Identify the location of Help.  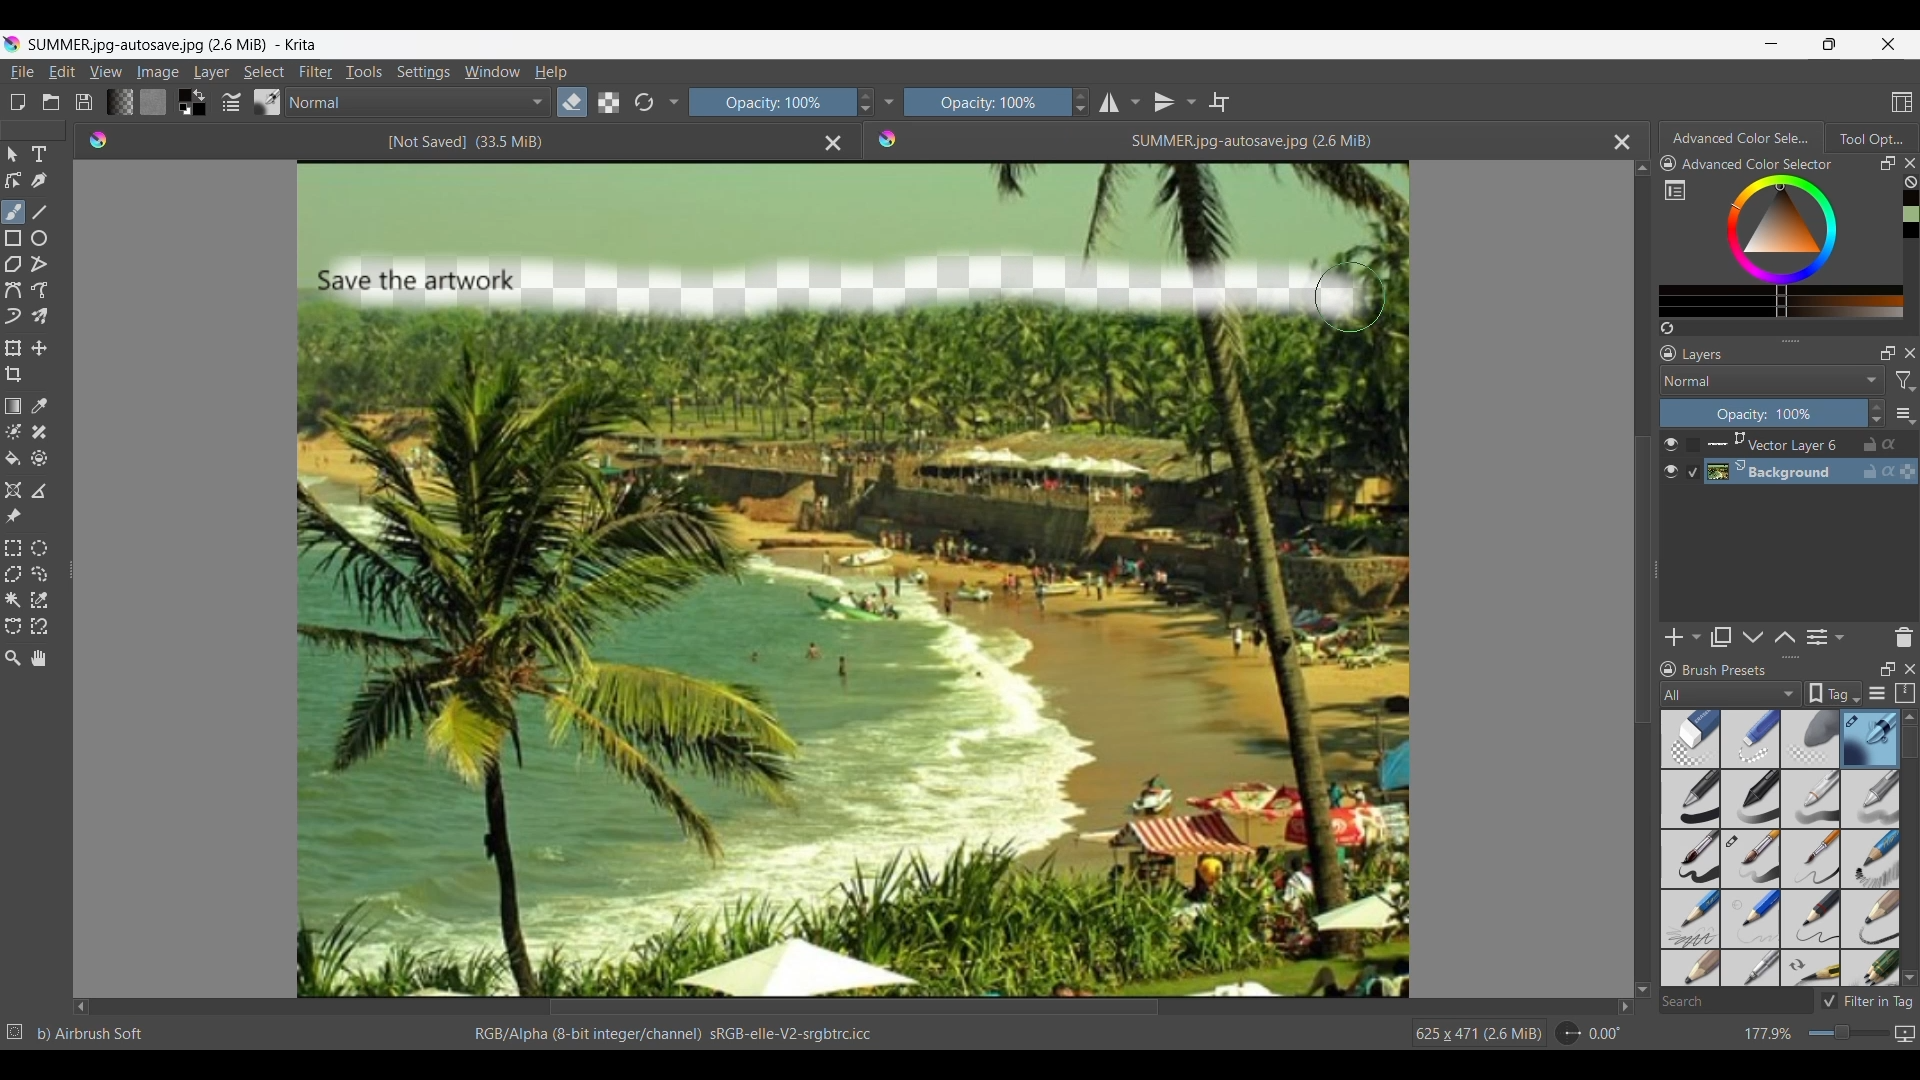
(552, 72).